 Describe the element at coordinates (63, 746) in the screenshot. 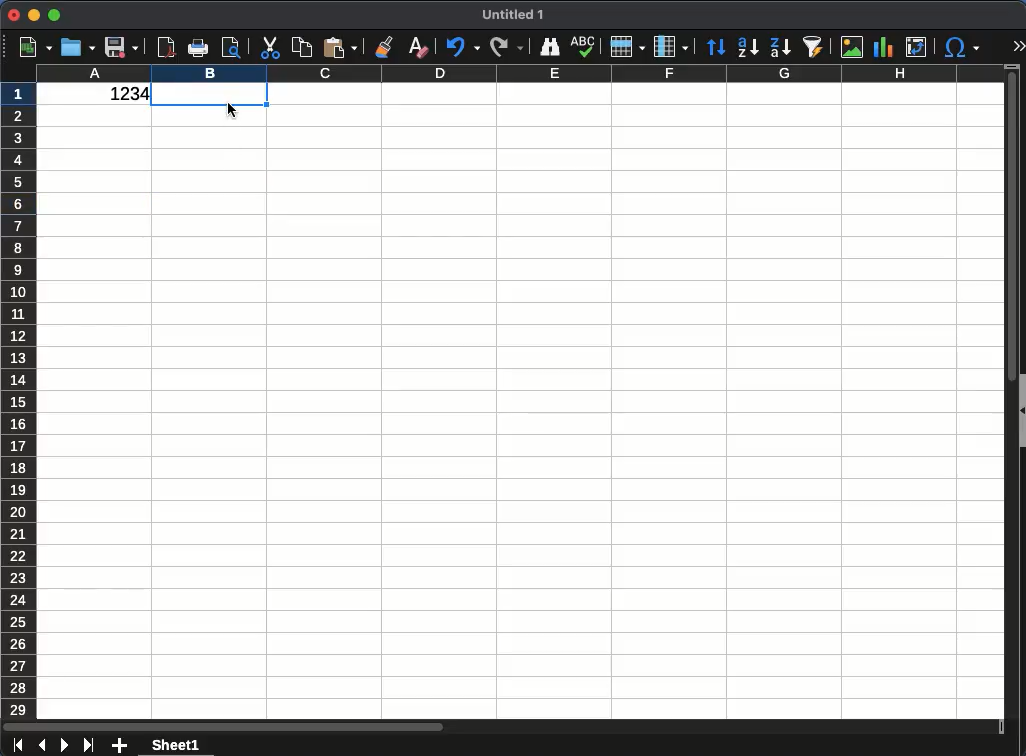

I see `next sheet` at that location.